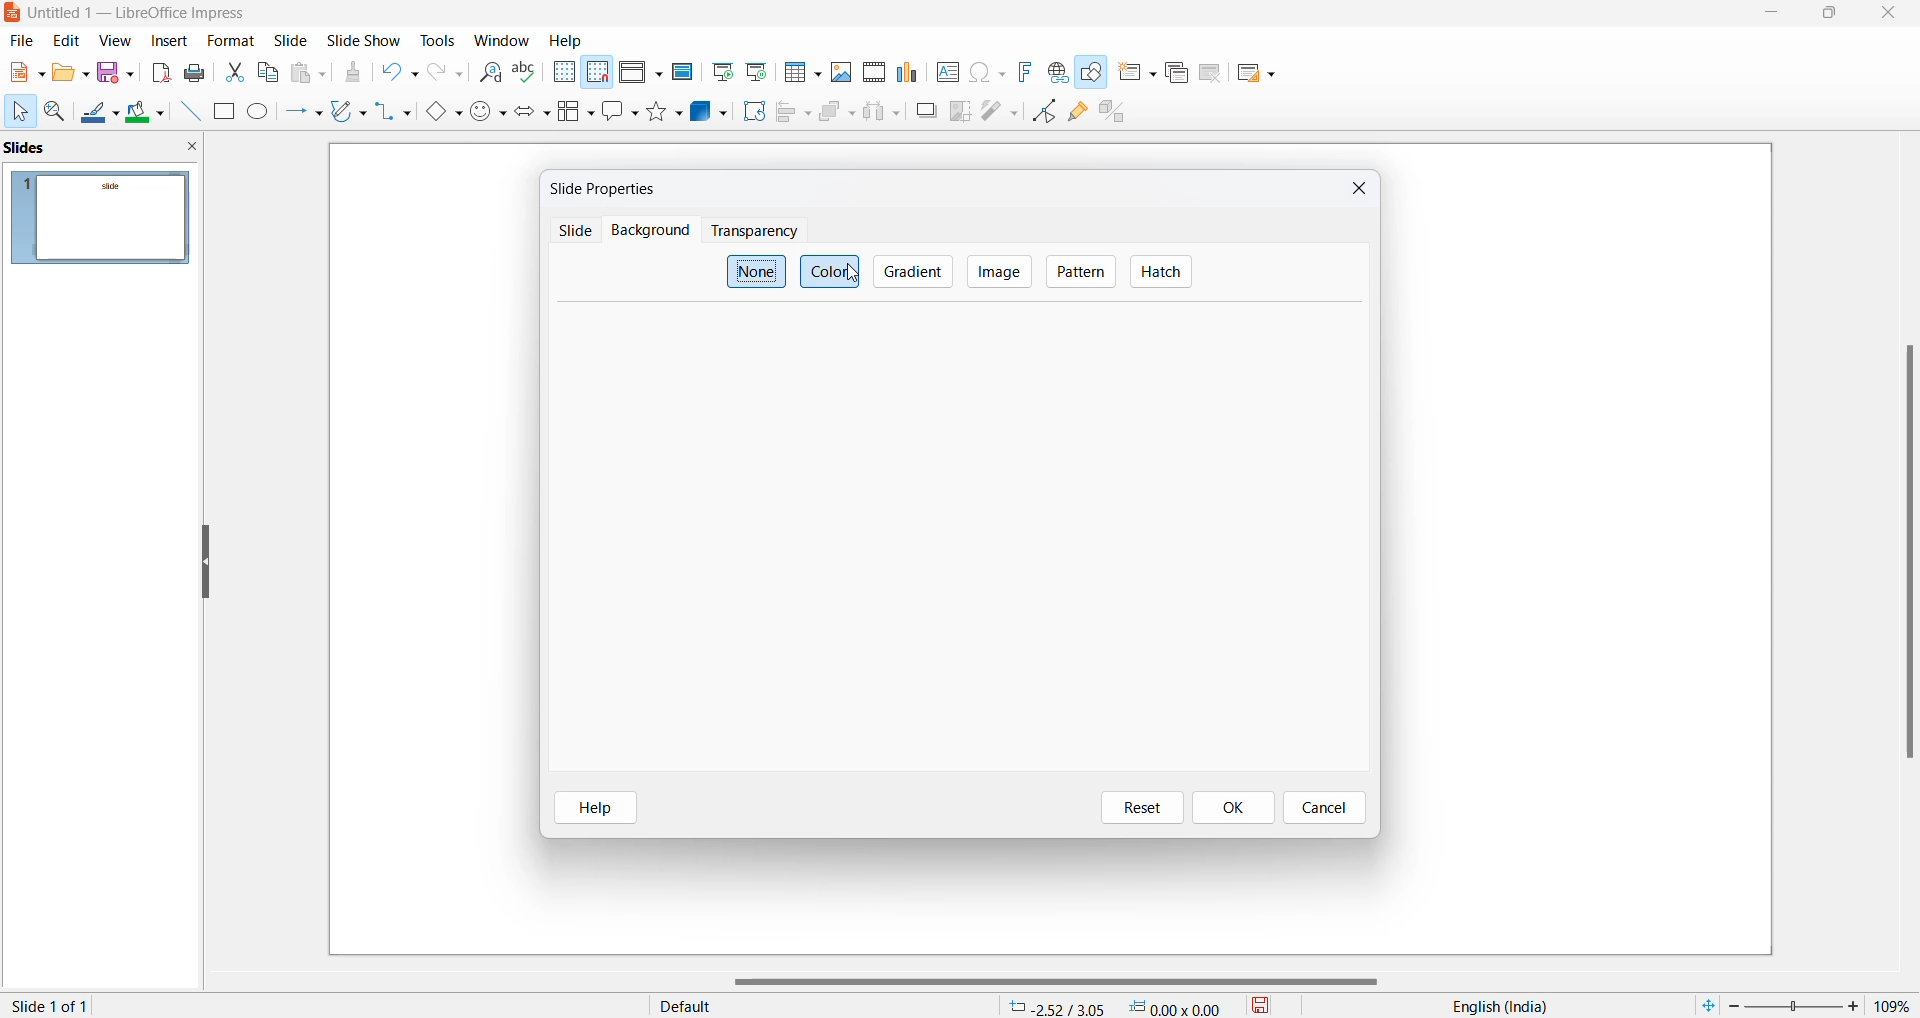 This screenshot has height=1018, width=1920. Describe the element at coordinates (1255, 77) in the screenshot. I see `slide layout` at that location.